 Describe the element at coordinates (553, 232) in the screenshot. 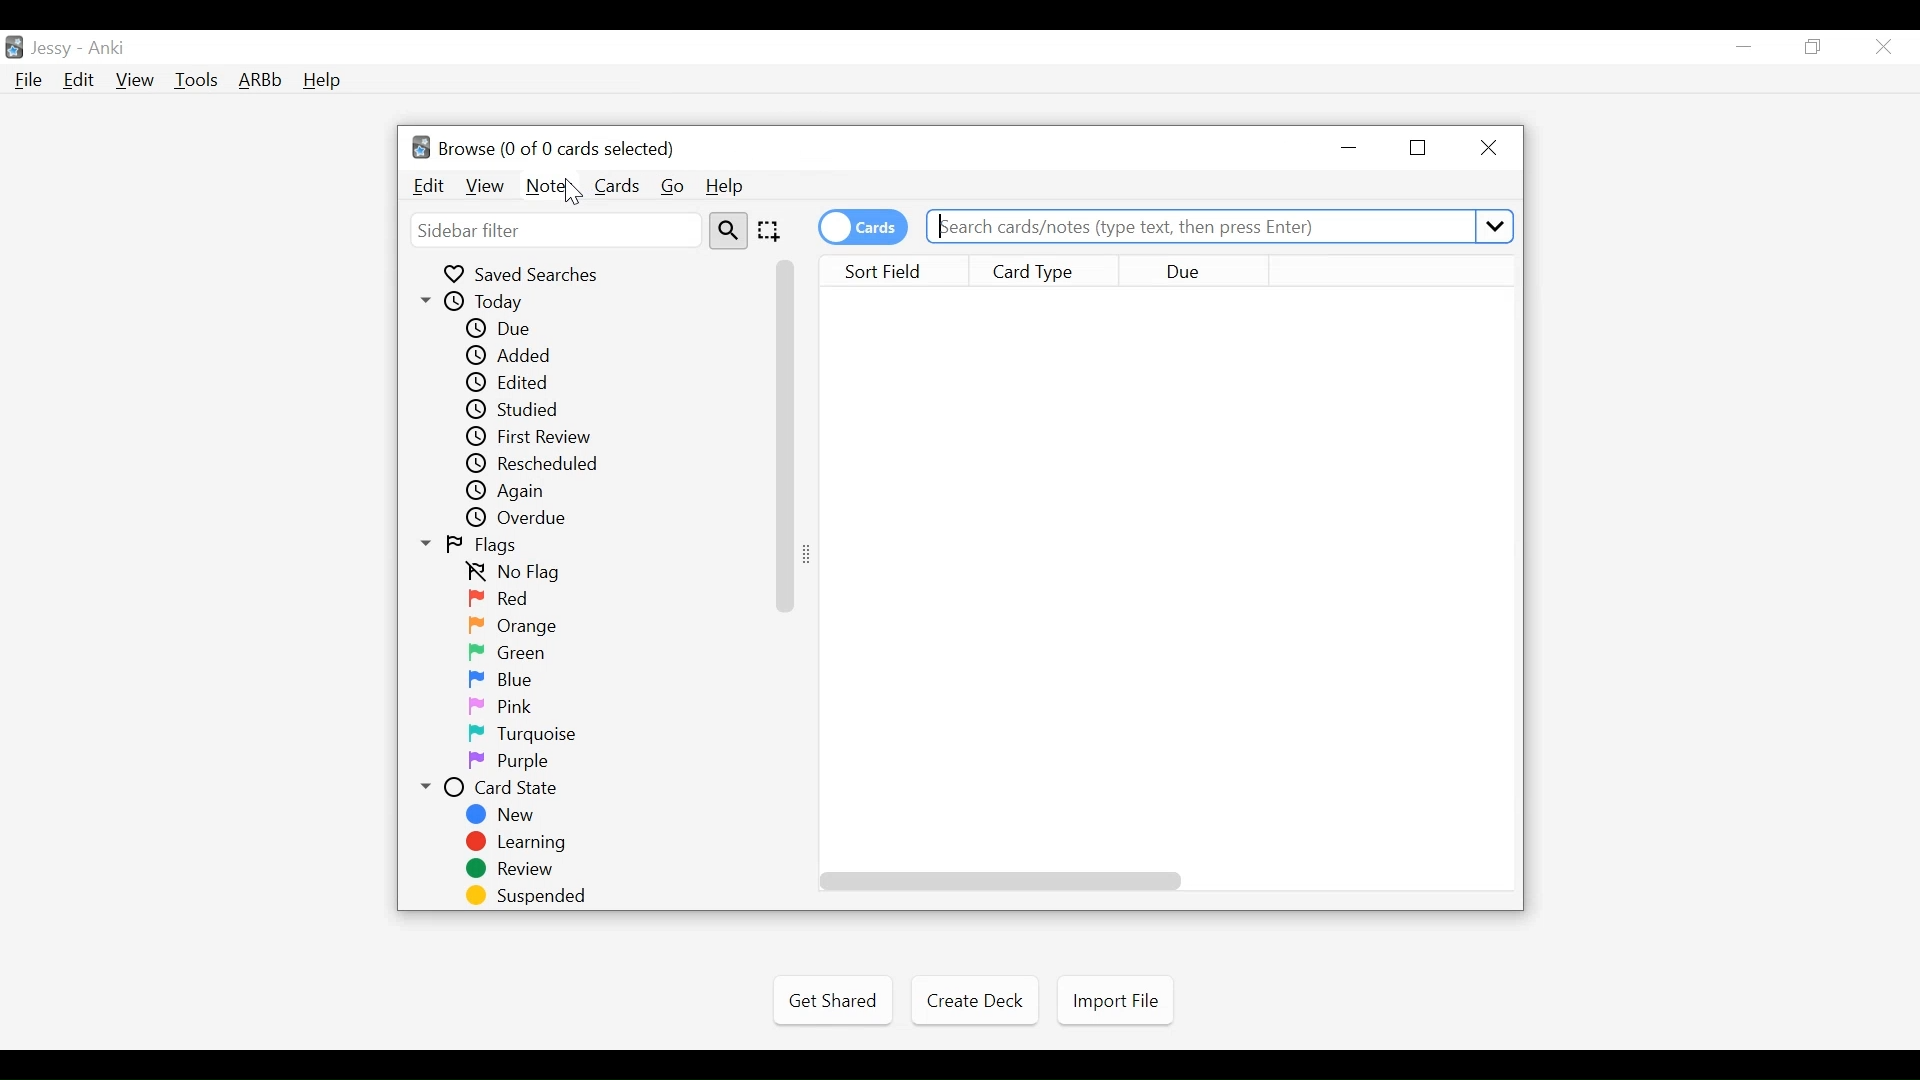

I see `Sidebar Filter` at that location.